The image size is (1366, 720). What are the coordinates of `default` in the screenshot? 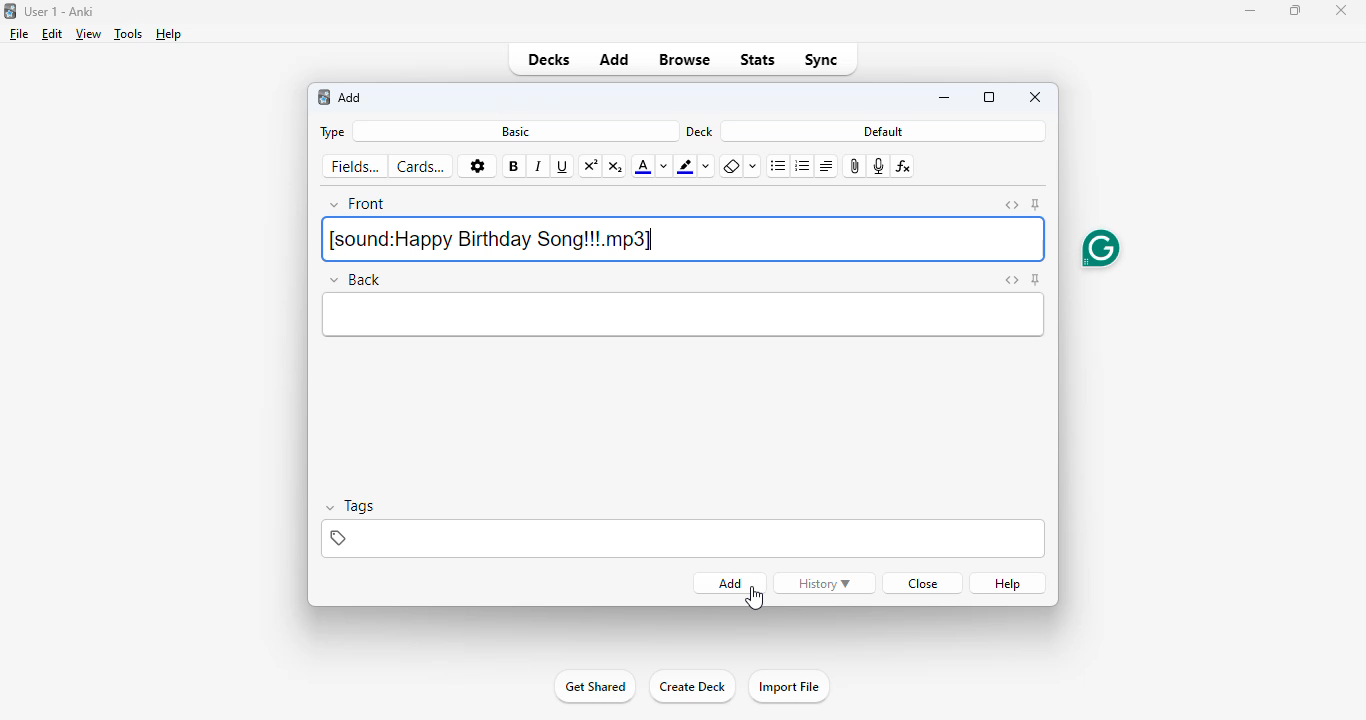 It's located at (883, 131).